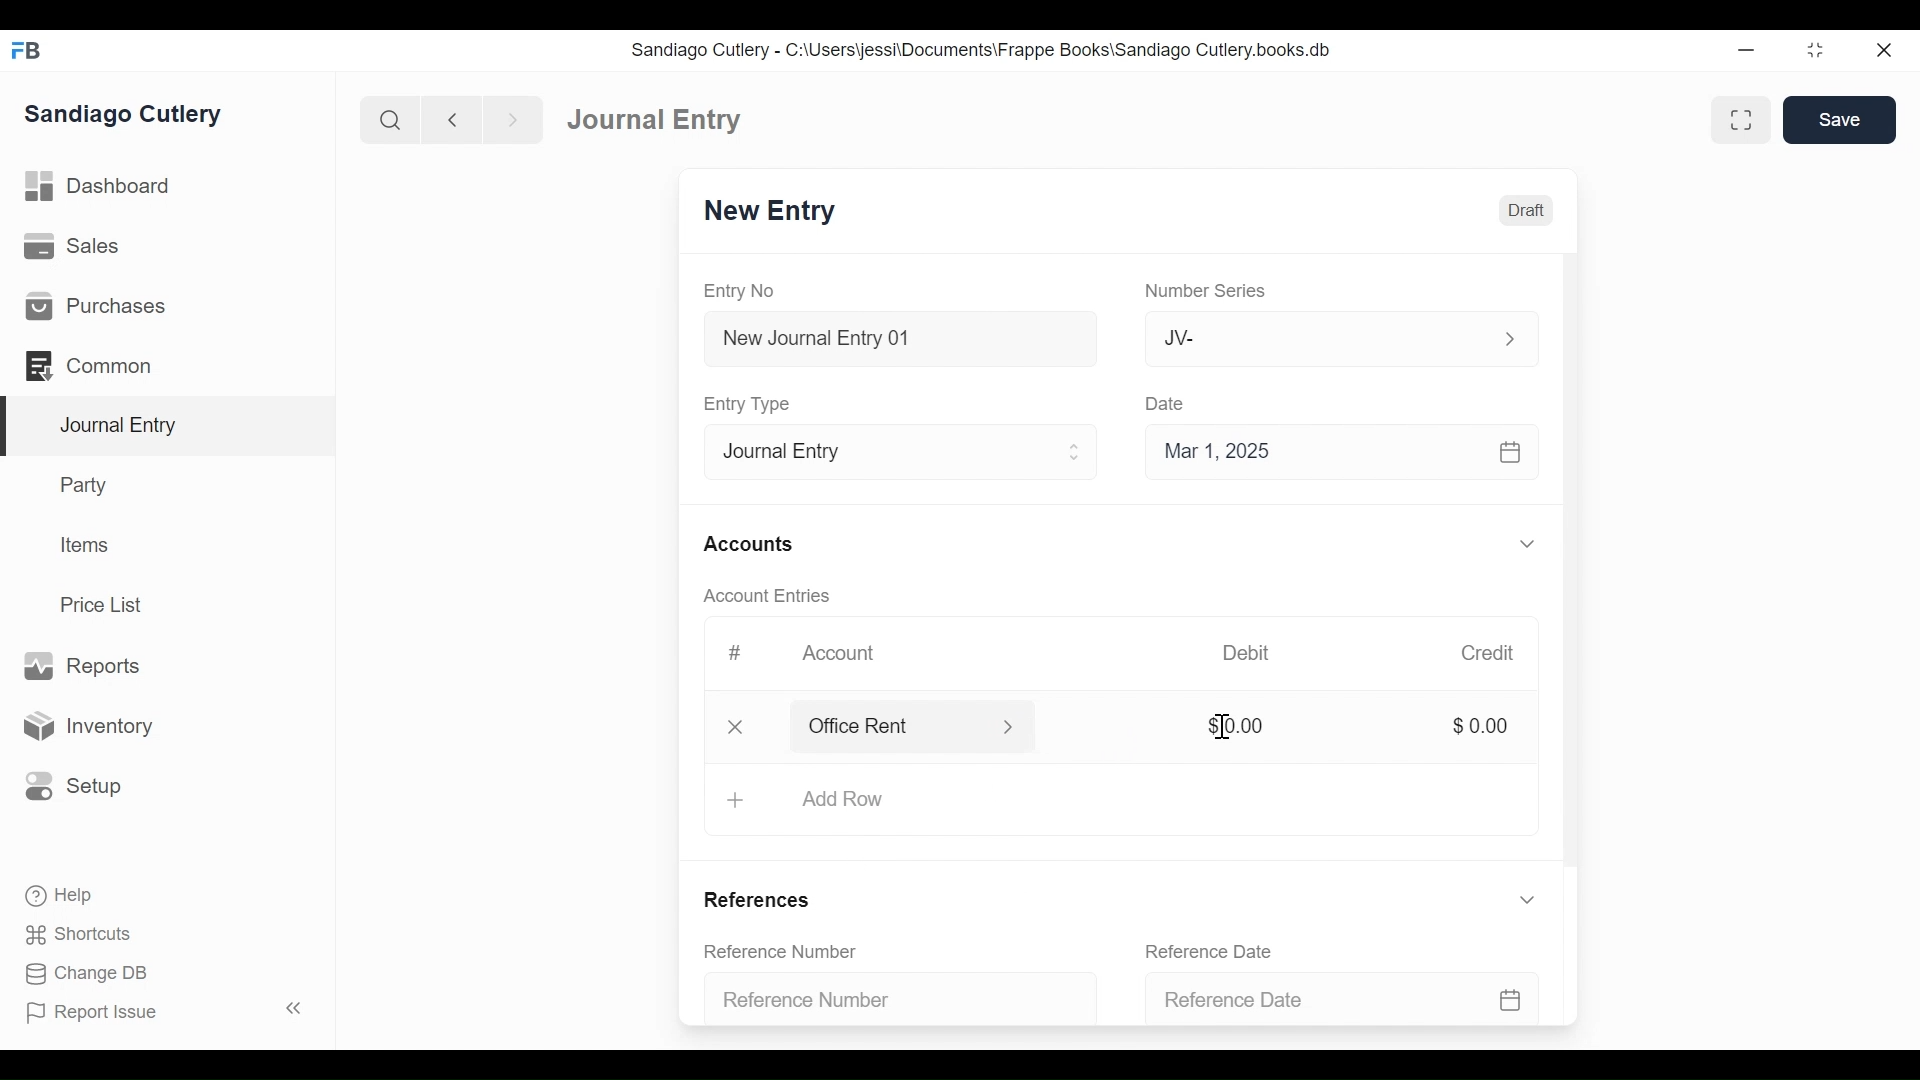 The image size is (1920, 1080). What do you see at coordinates (167, 304) in the screenshot?
I see `Purchases` at bounding box center [167, 304].